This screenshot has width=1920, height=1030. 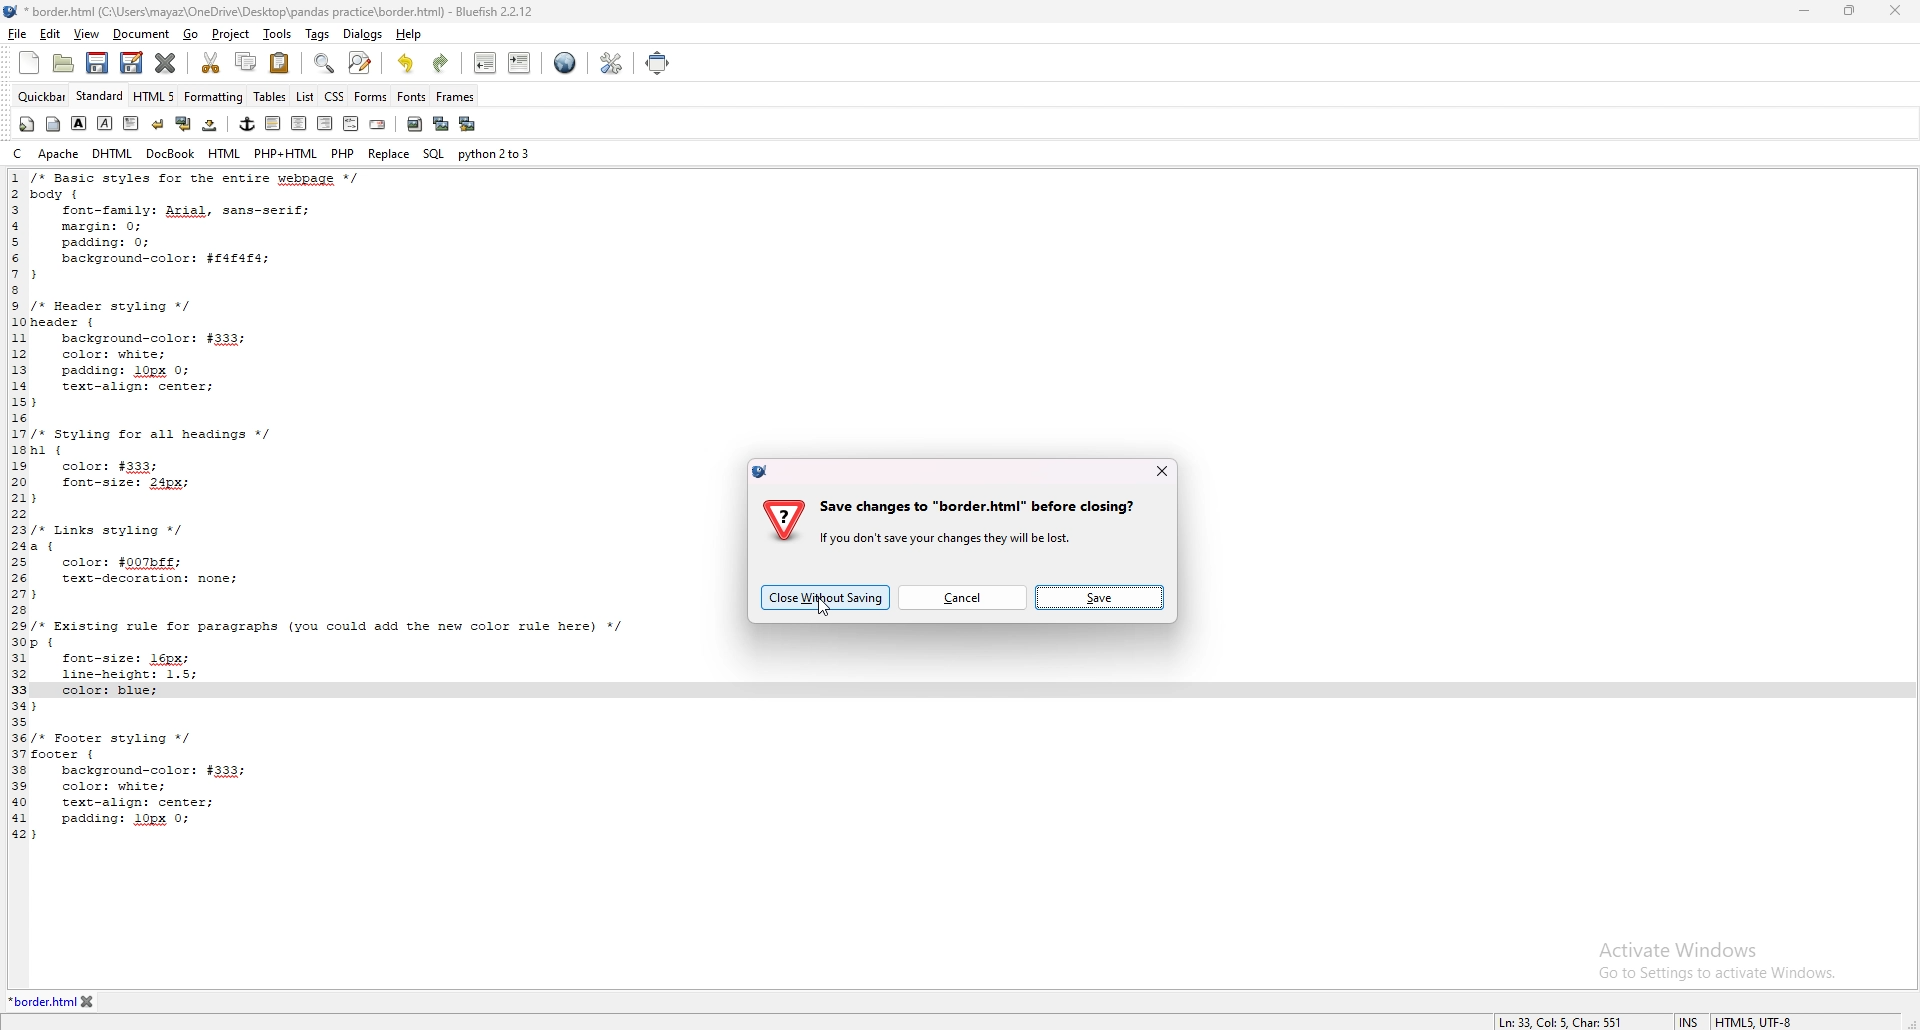 What do you see at coordinates (154, 96) in the screenshot?
I see `html 5` at bounding box center [154, 96].